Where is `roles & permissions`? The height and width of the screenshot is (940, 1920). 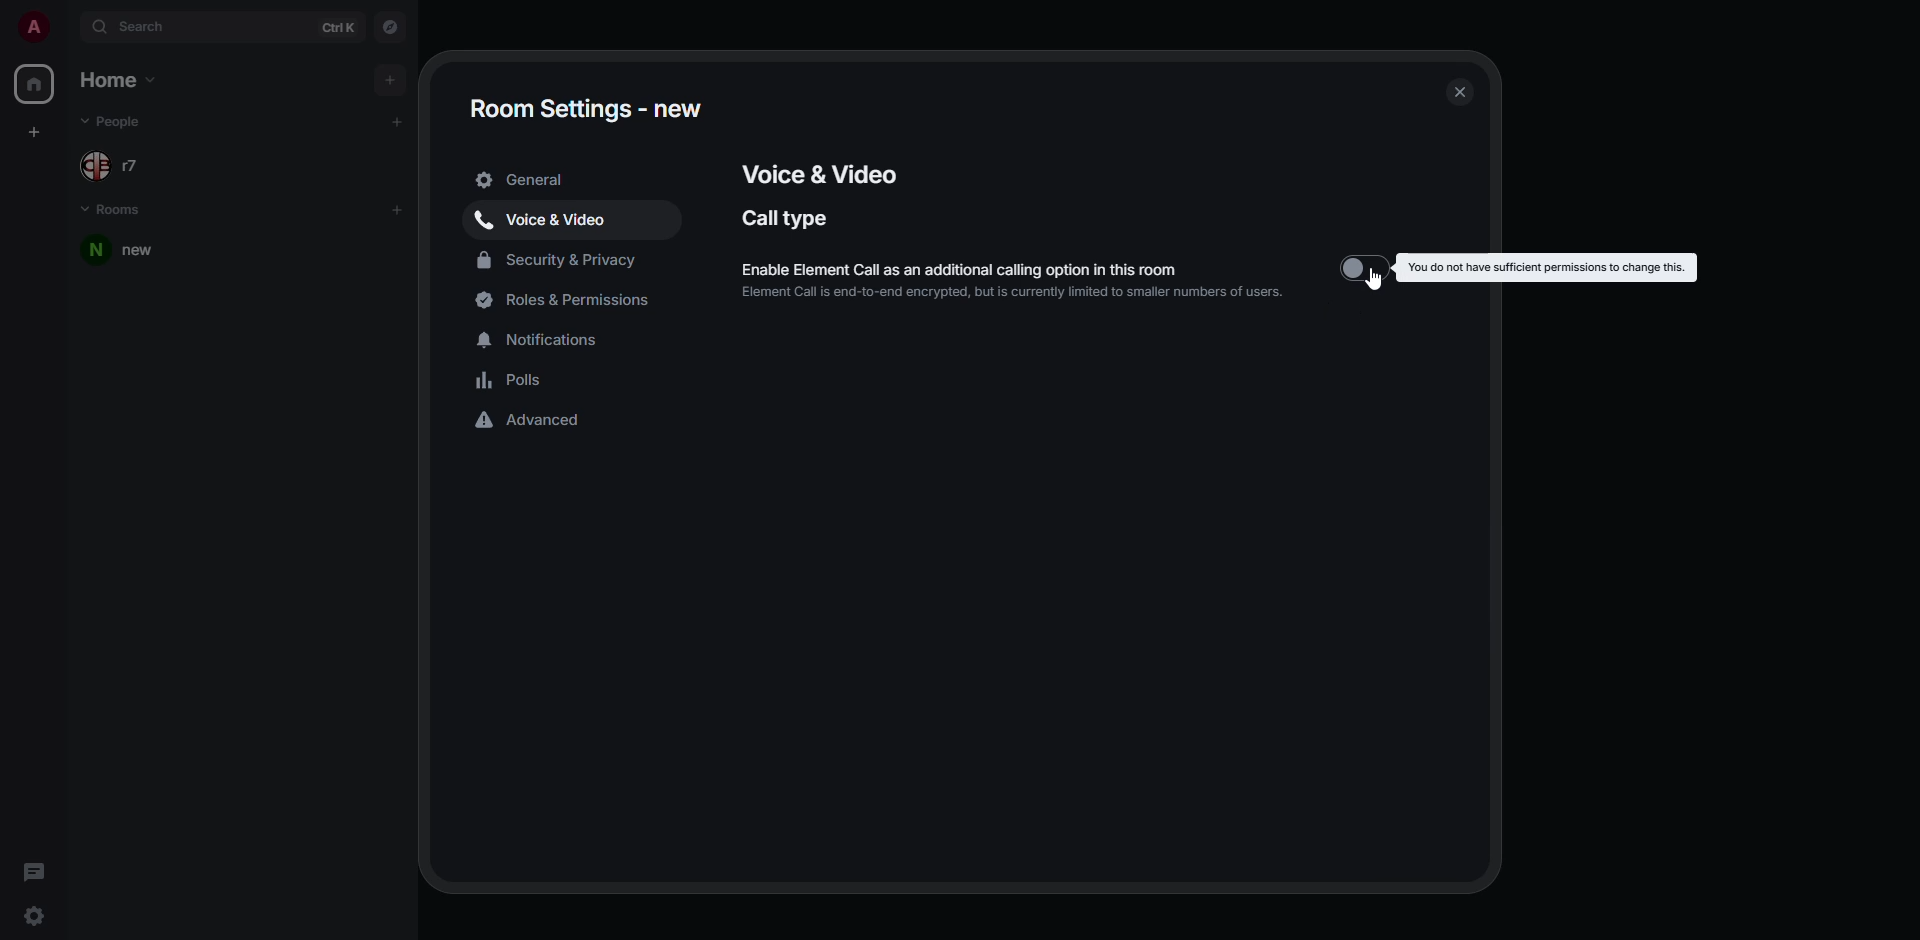 roles & permissions is located at coordinates (572, 300).